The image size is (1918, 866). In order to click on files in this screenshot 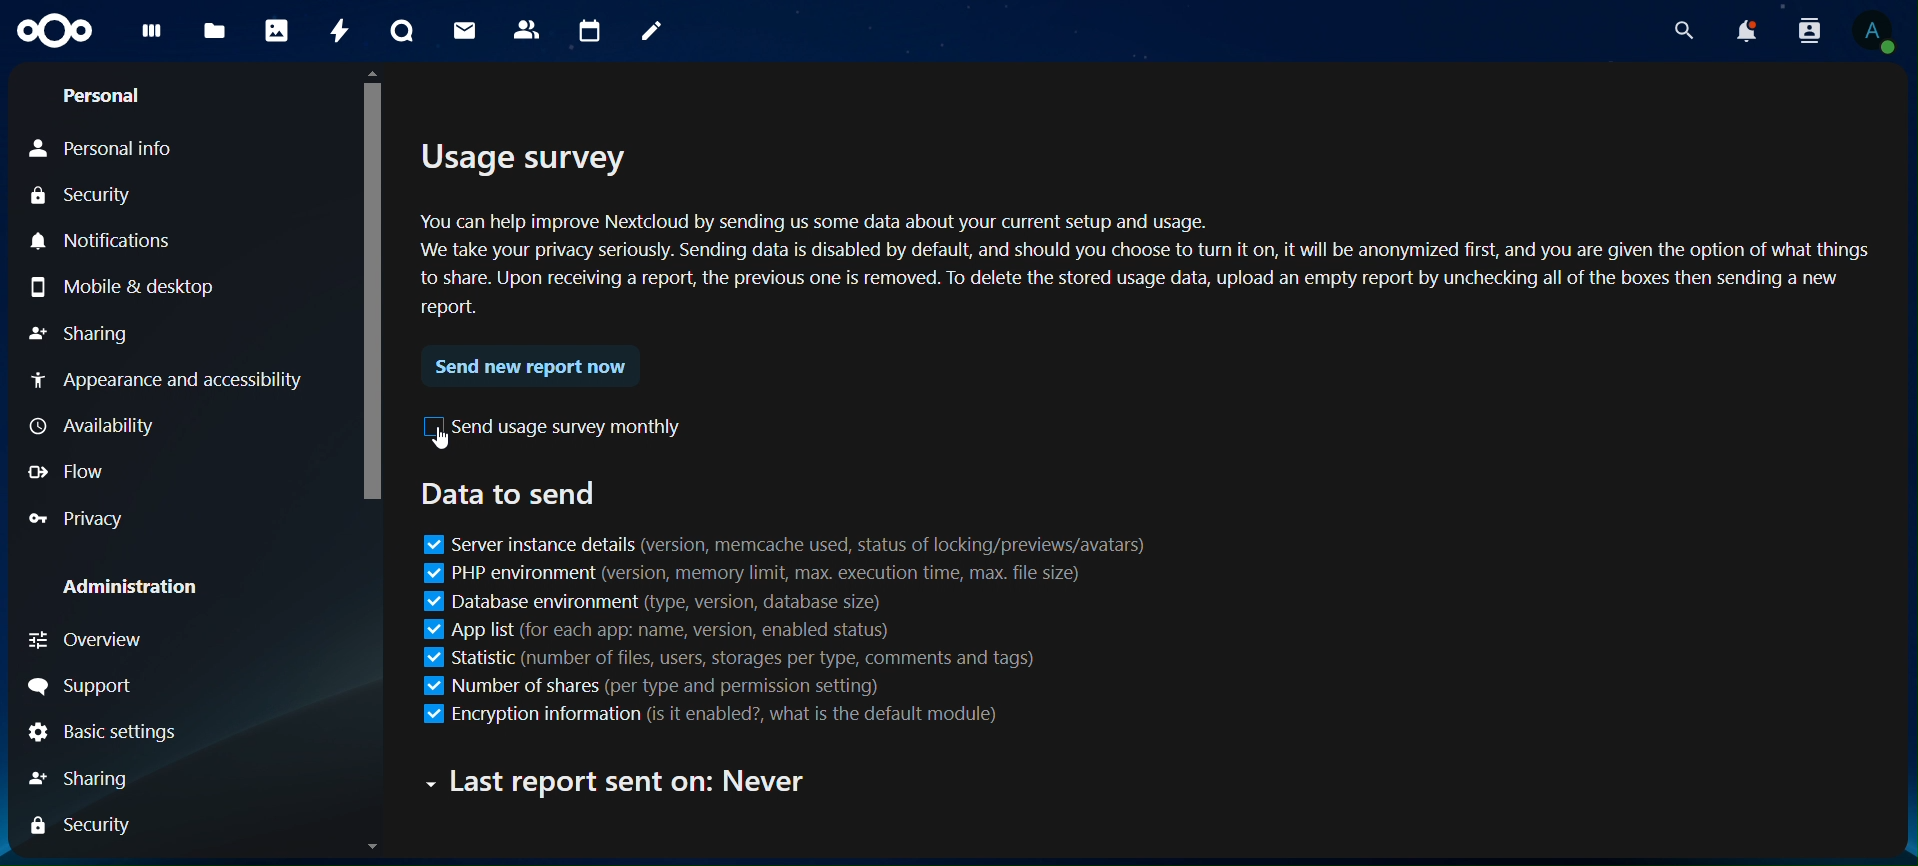, I will do `click(216, 28)`.